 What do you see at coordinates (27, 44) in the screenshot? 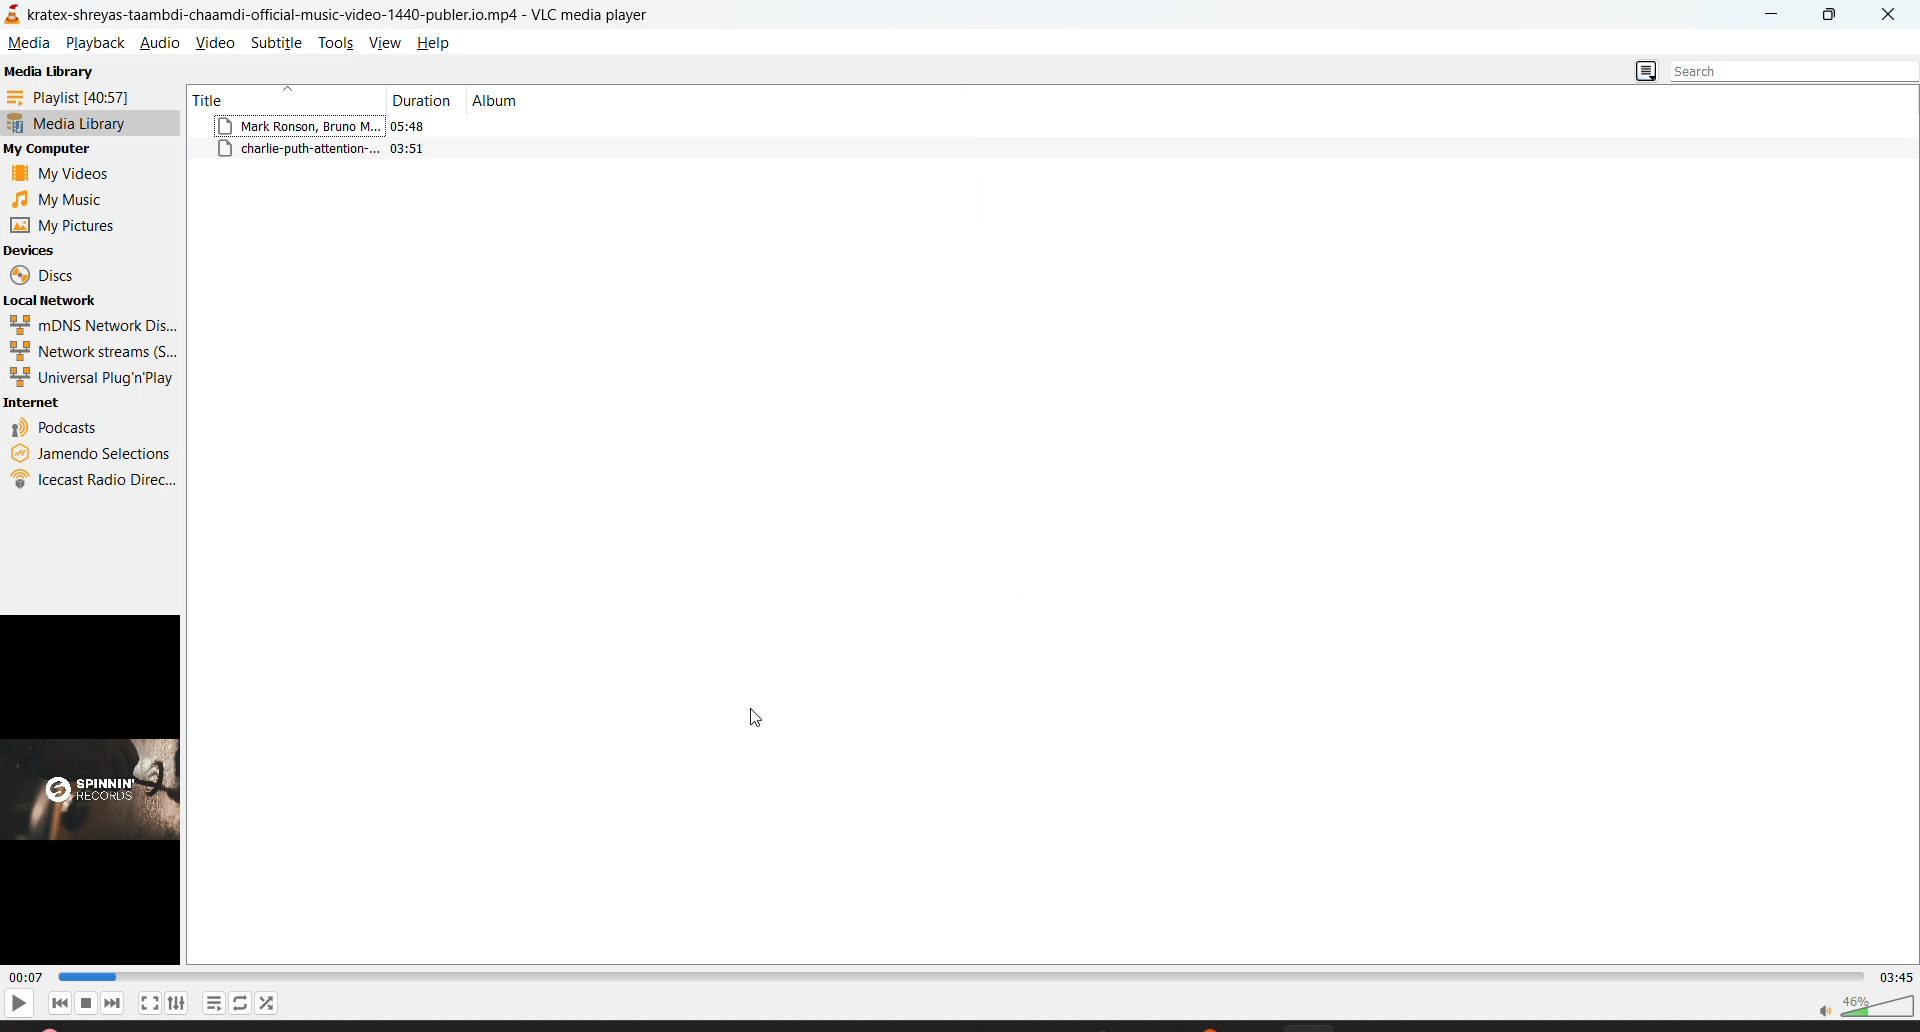
I see `media` at bounding box center [27, 44].